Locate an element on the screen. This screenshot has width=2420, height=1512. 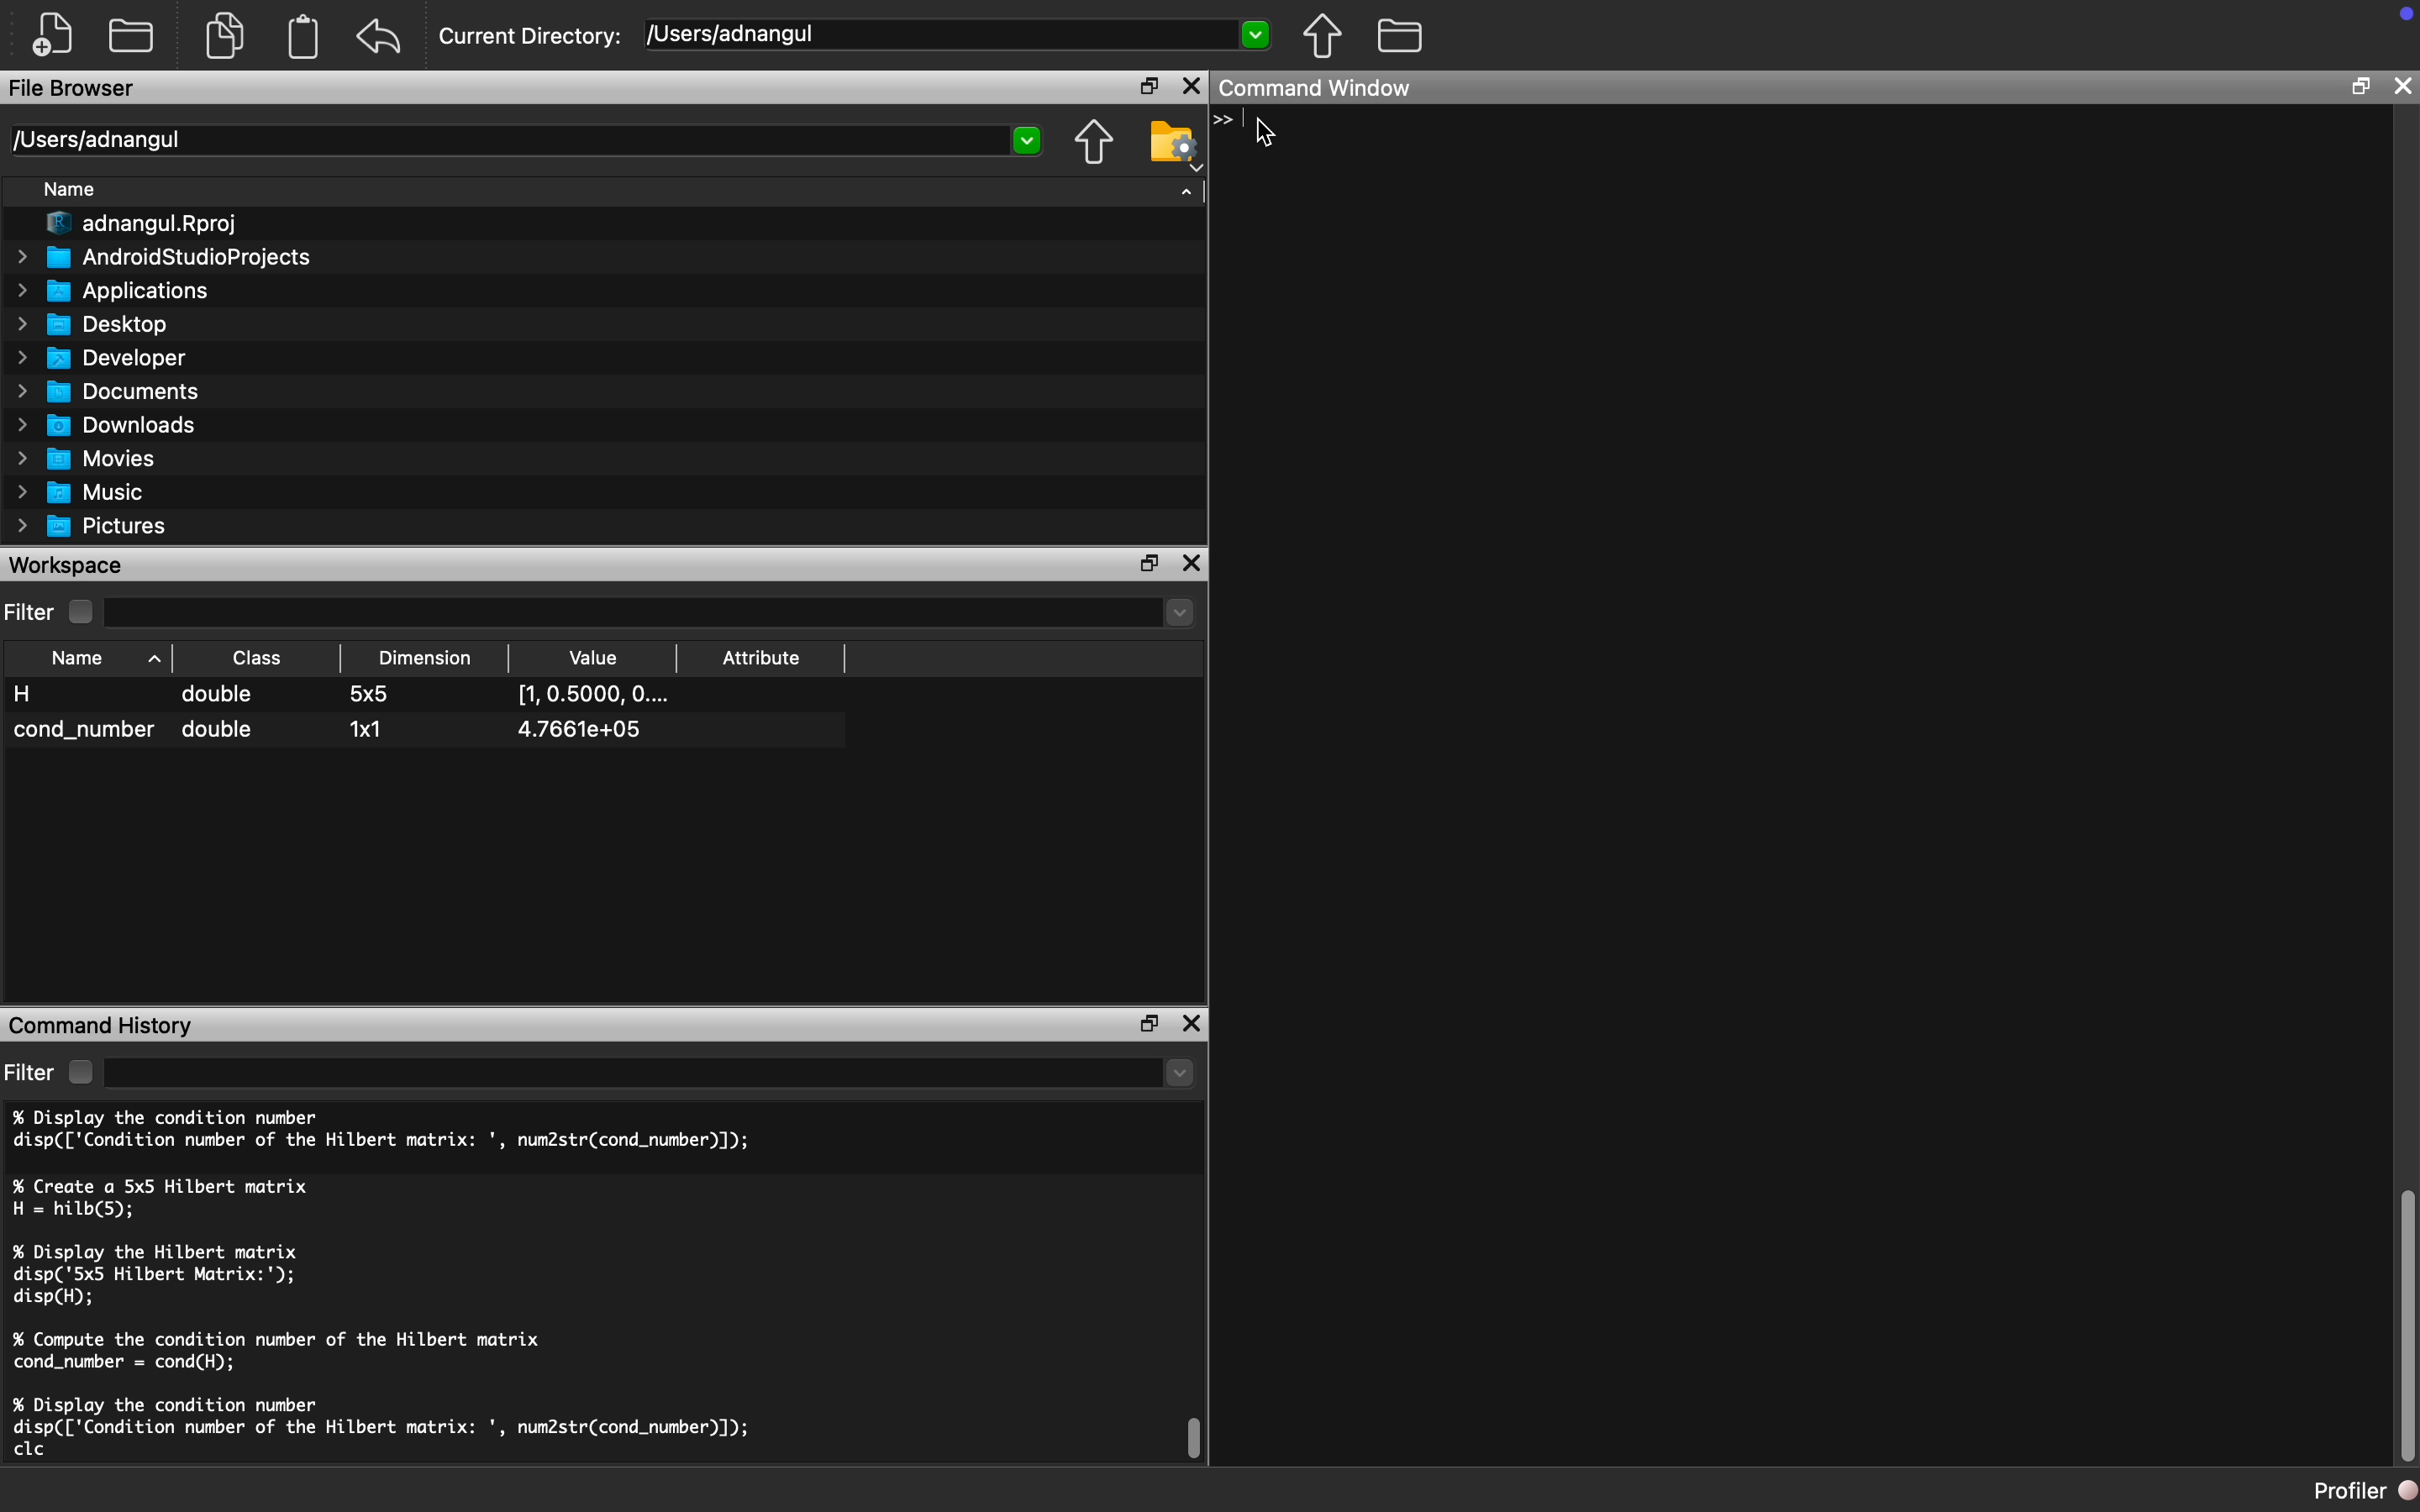
Downloads is located at coordinates (107, 423).